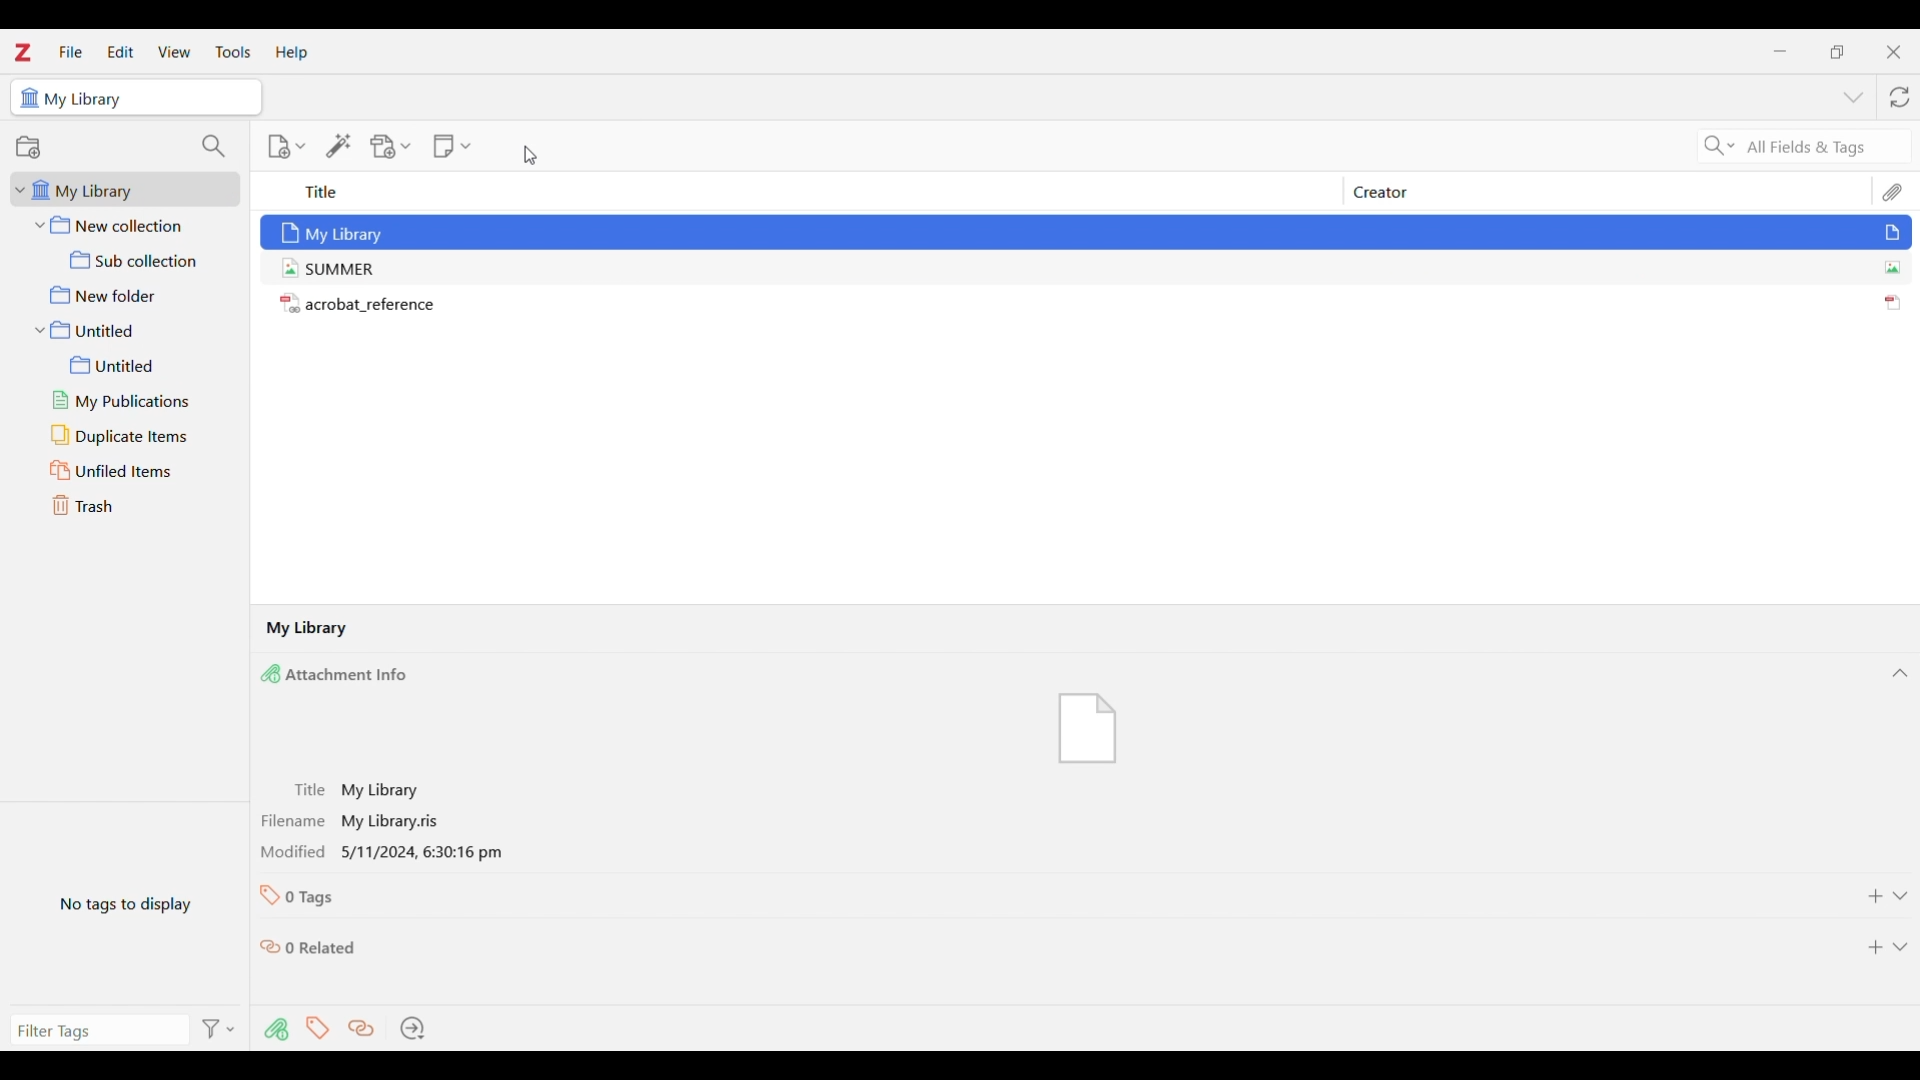 This screenshot has width=1920, height=1080. What do you see at coordinates (127, 505) in the screenshot?
I see `Trash folder` at bounding box center [127, 505].